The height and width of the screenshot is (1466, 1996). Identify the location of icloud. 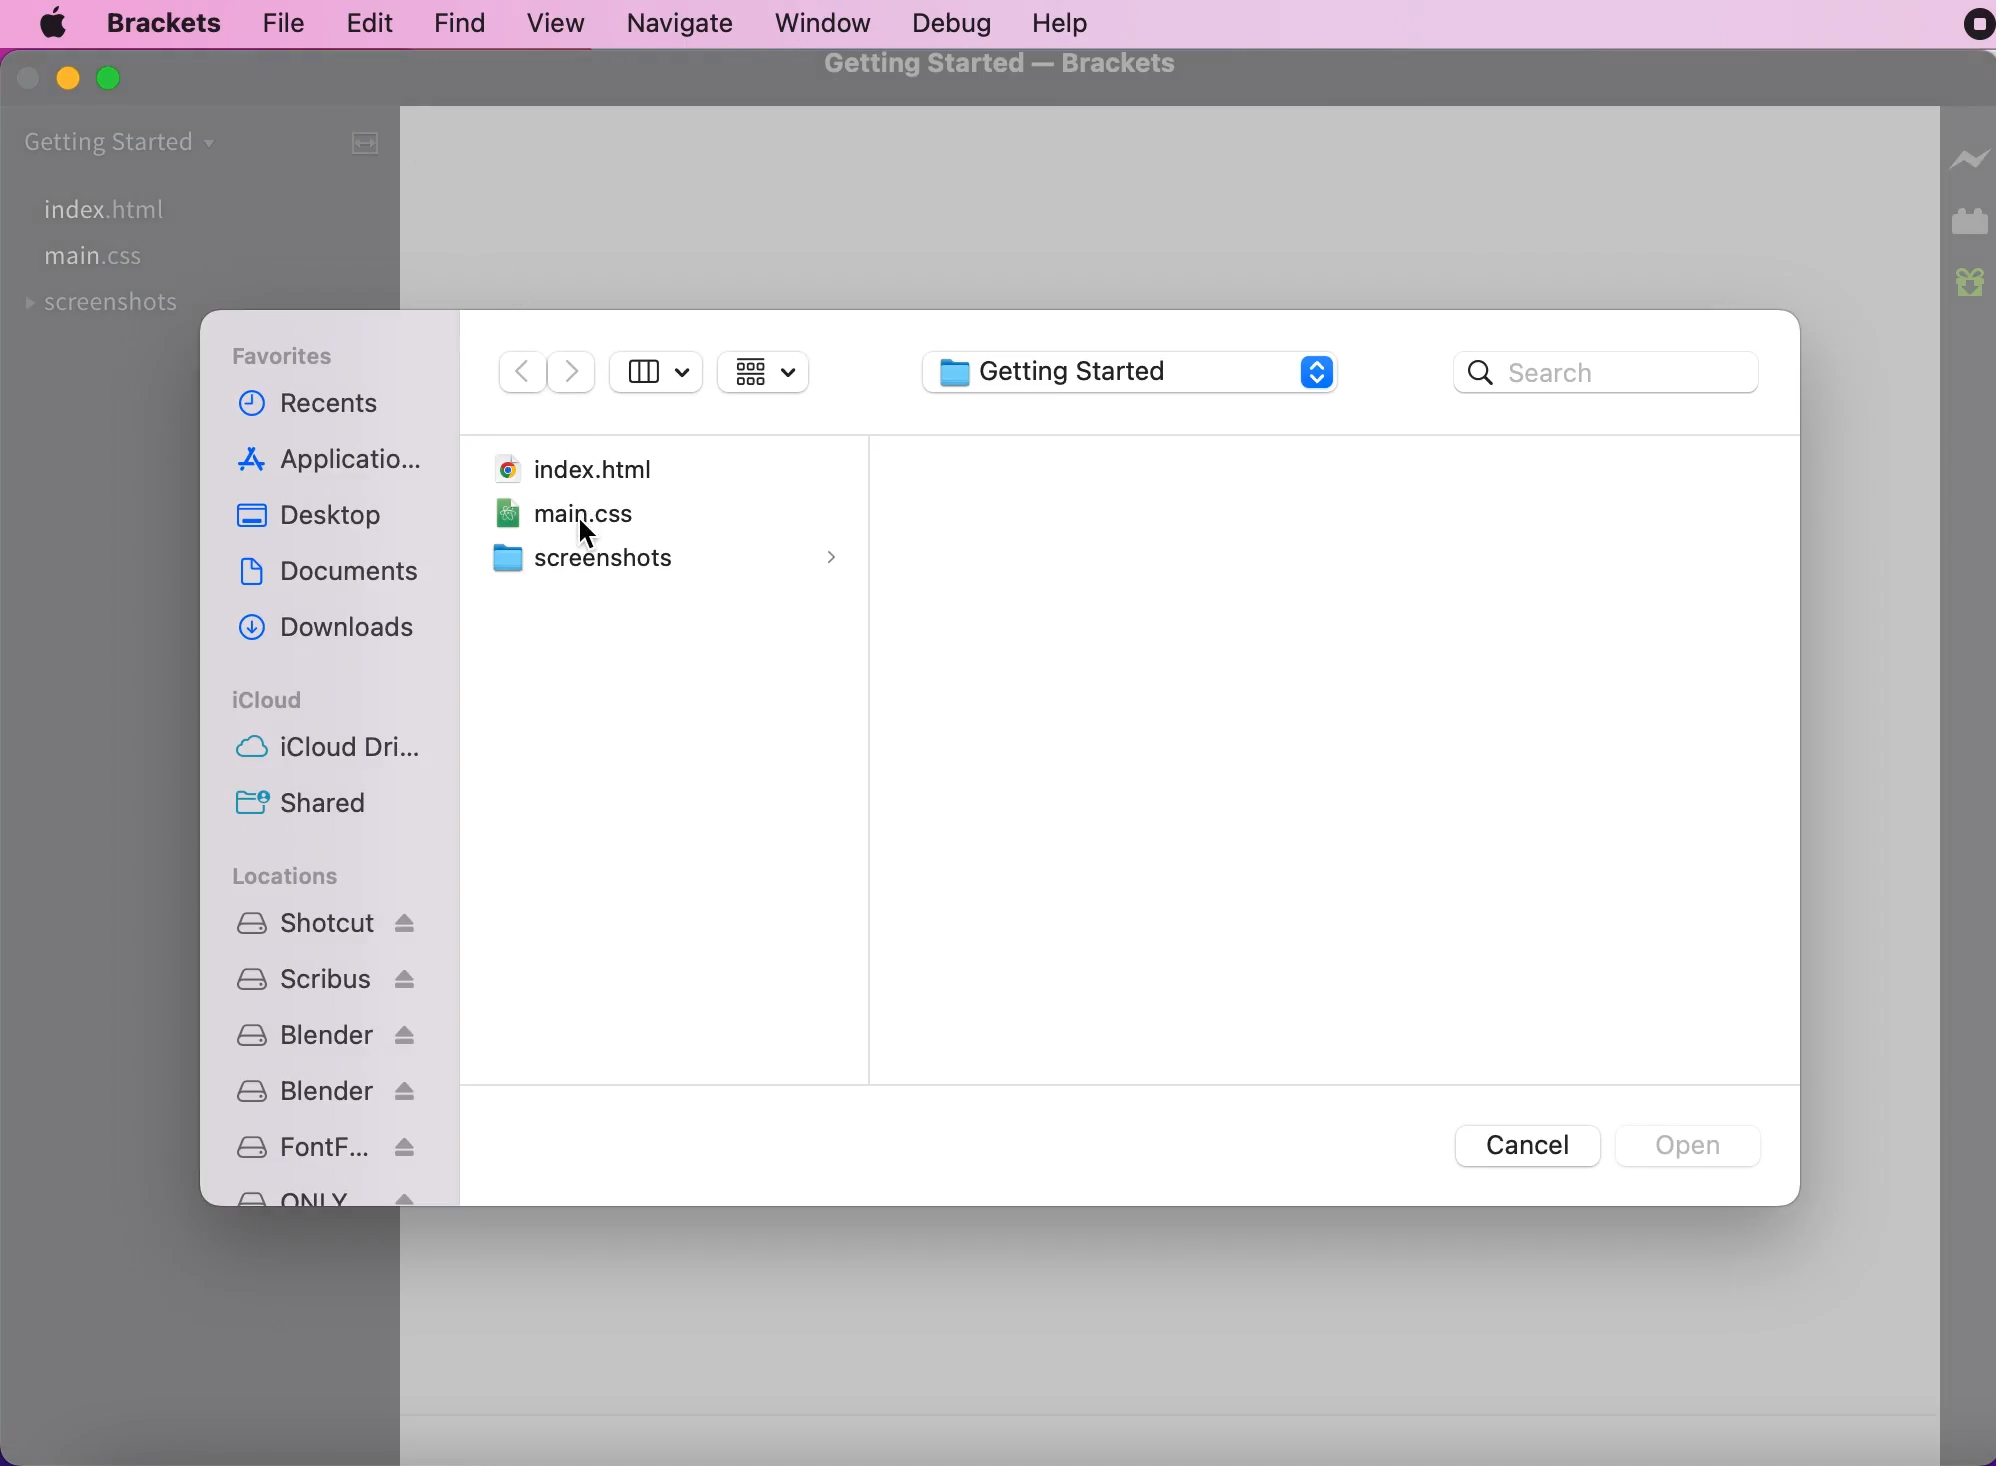
(273, 696).